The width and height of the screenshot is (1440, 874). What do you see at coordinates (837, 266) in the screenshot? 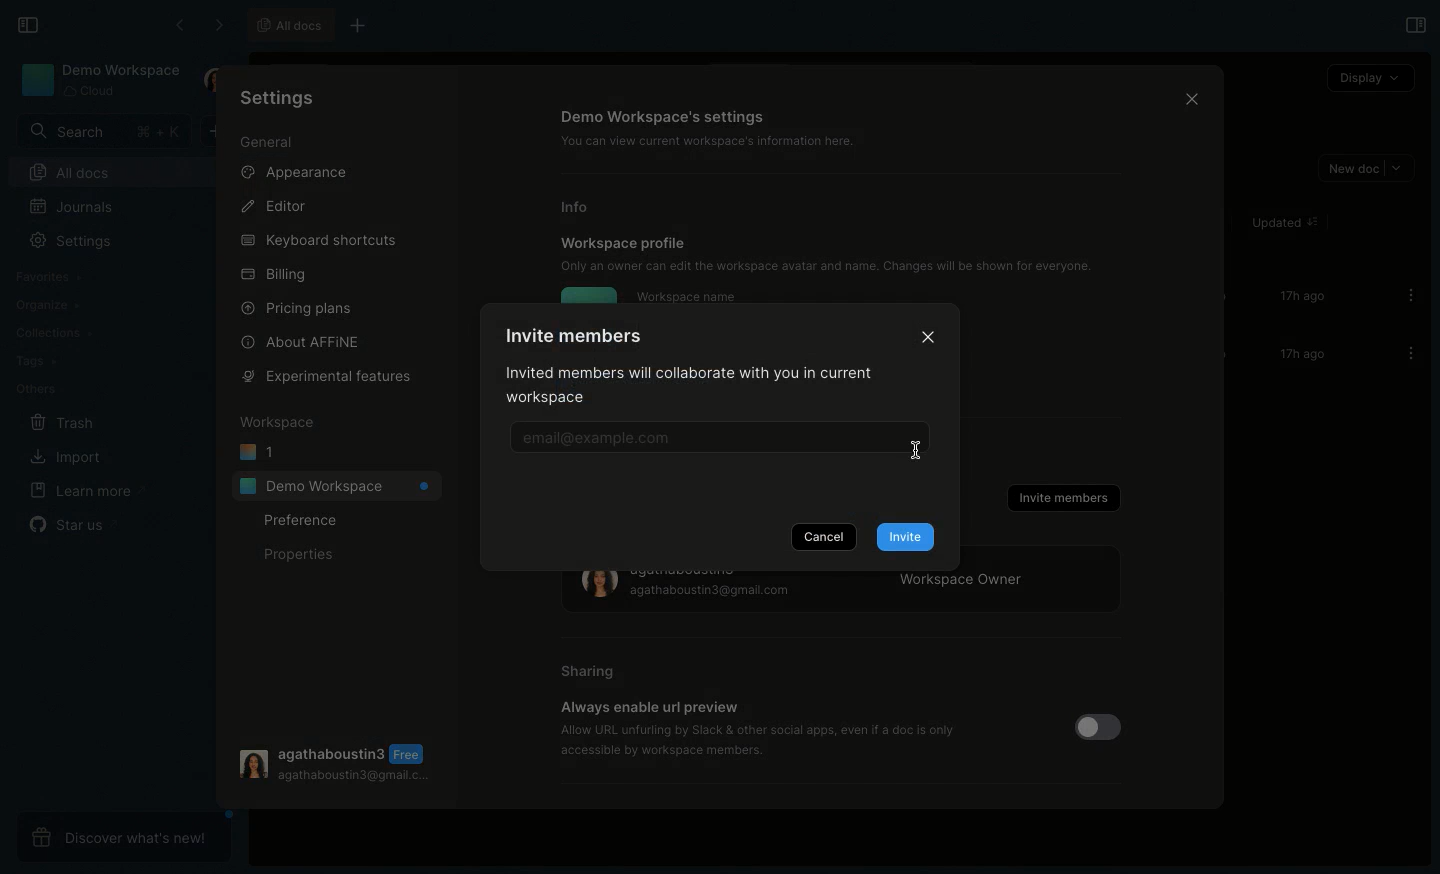
I see `Only an owner can edit the workspace avatar and name. Changes will be shown for everyone.` at bounding box center [837, 266].